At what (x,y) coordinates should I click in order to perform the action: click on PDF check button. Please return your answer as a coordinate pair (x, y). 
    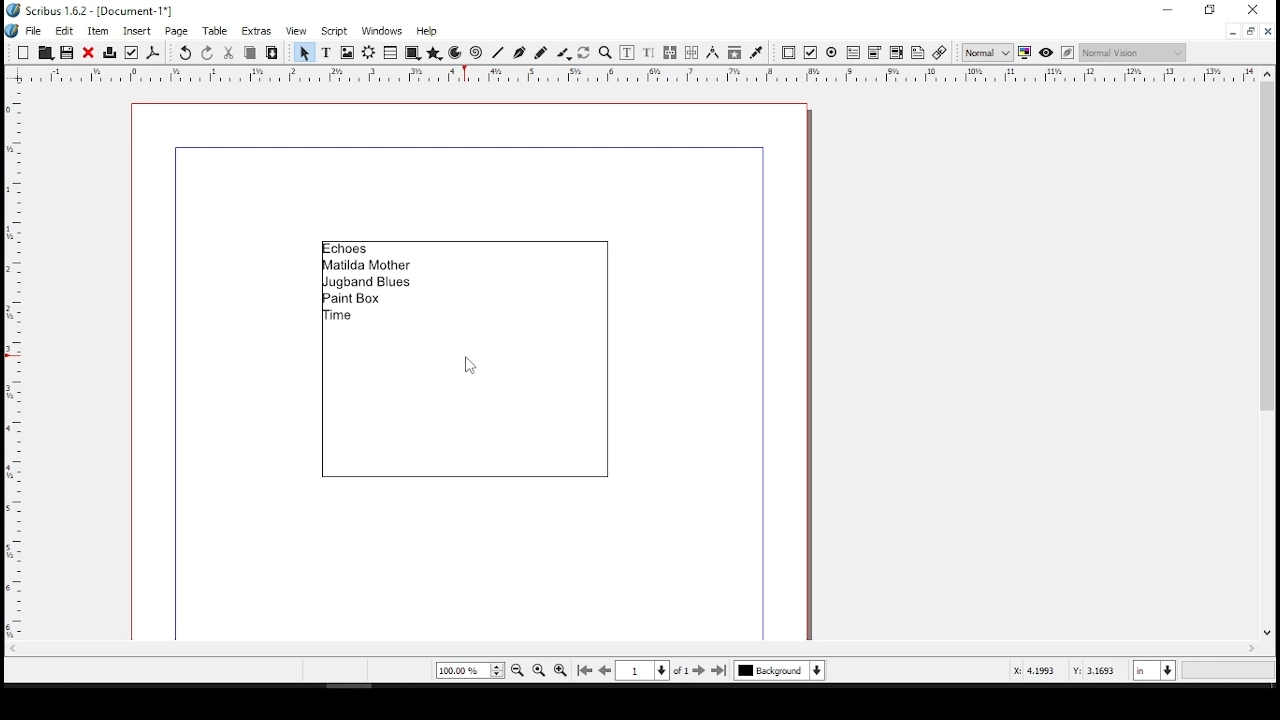
    Looking at the image, I should click on (811, 53).